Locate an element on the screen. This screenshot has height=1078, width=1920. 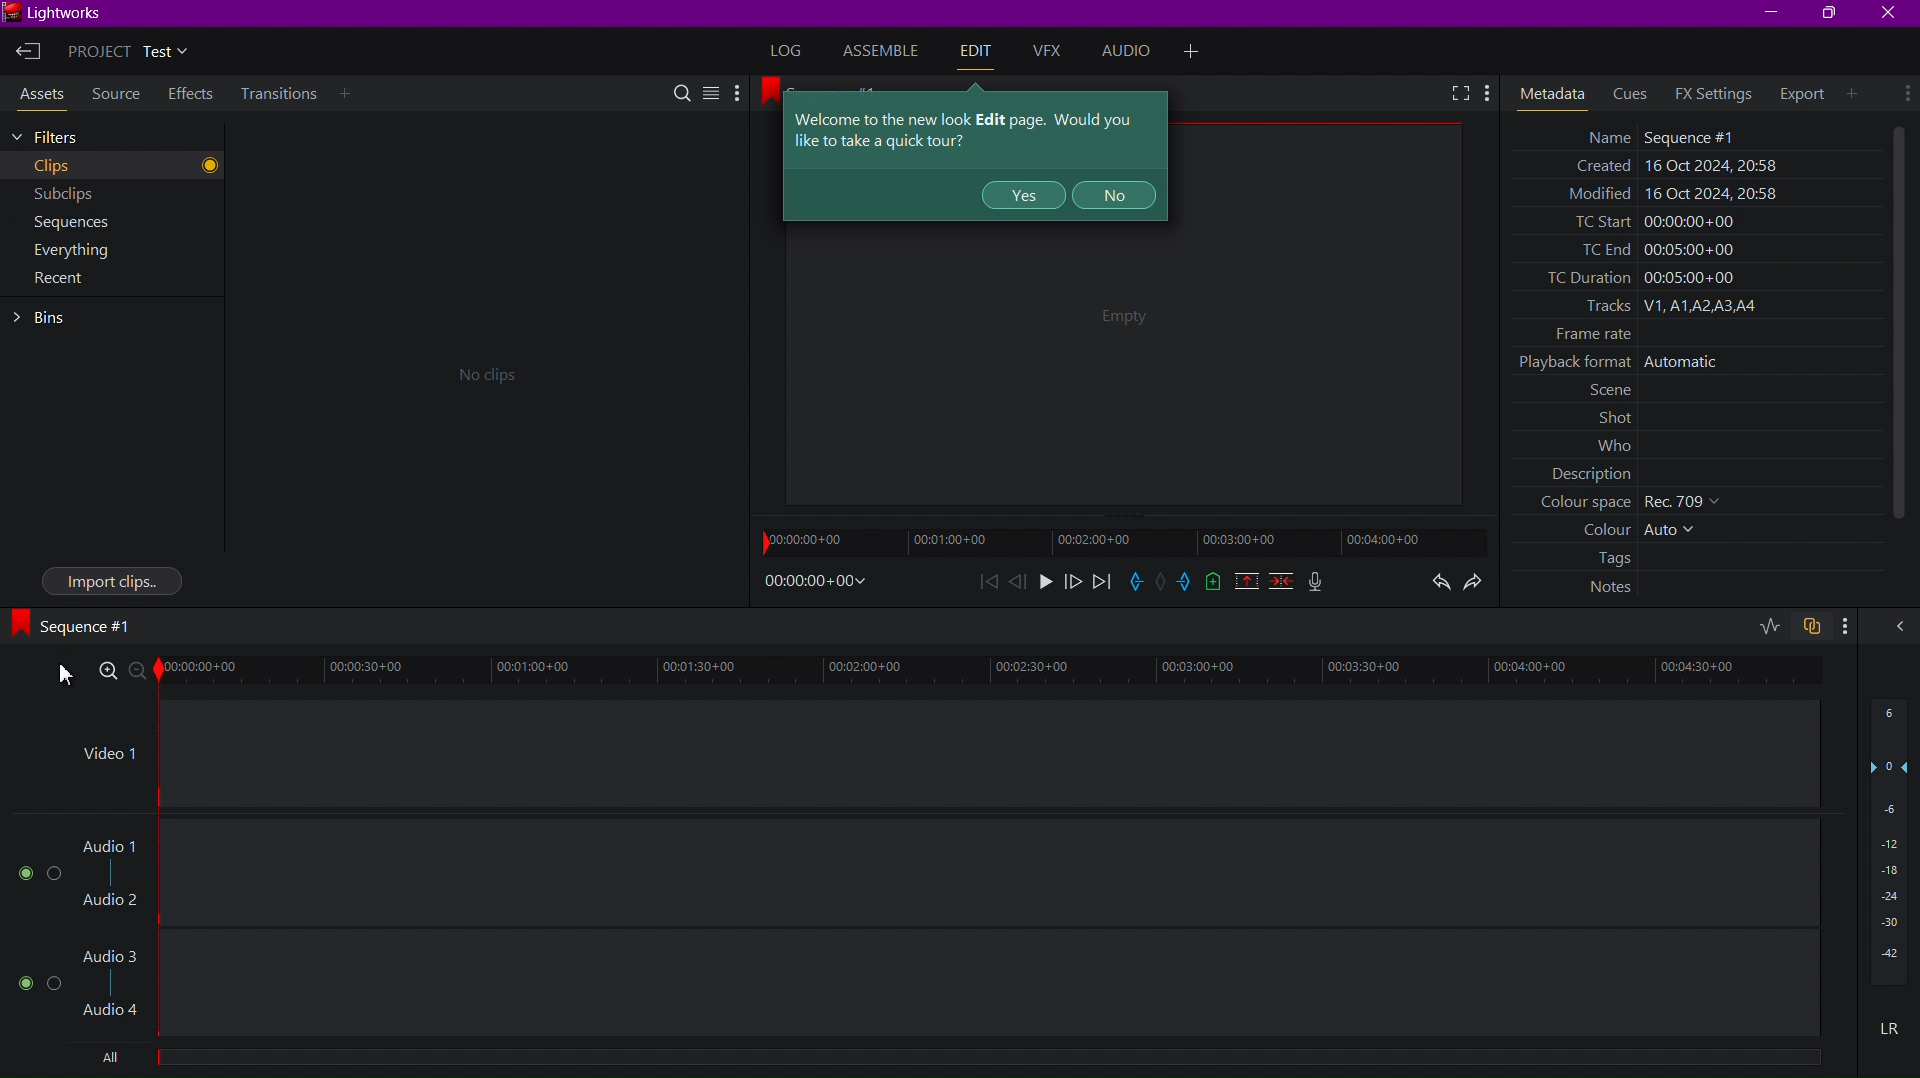
Audio 1 is located at coordinates (115, 845).